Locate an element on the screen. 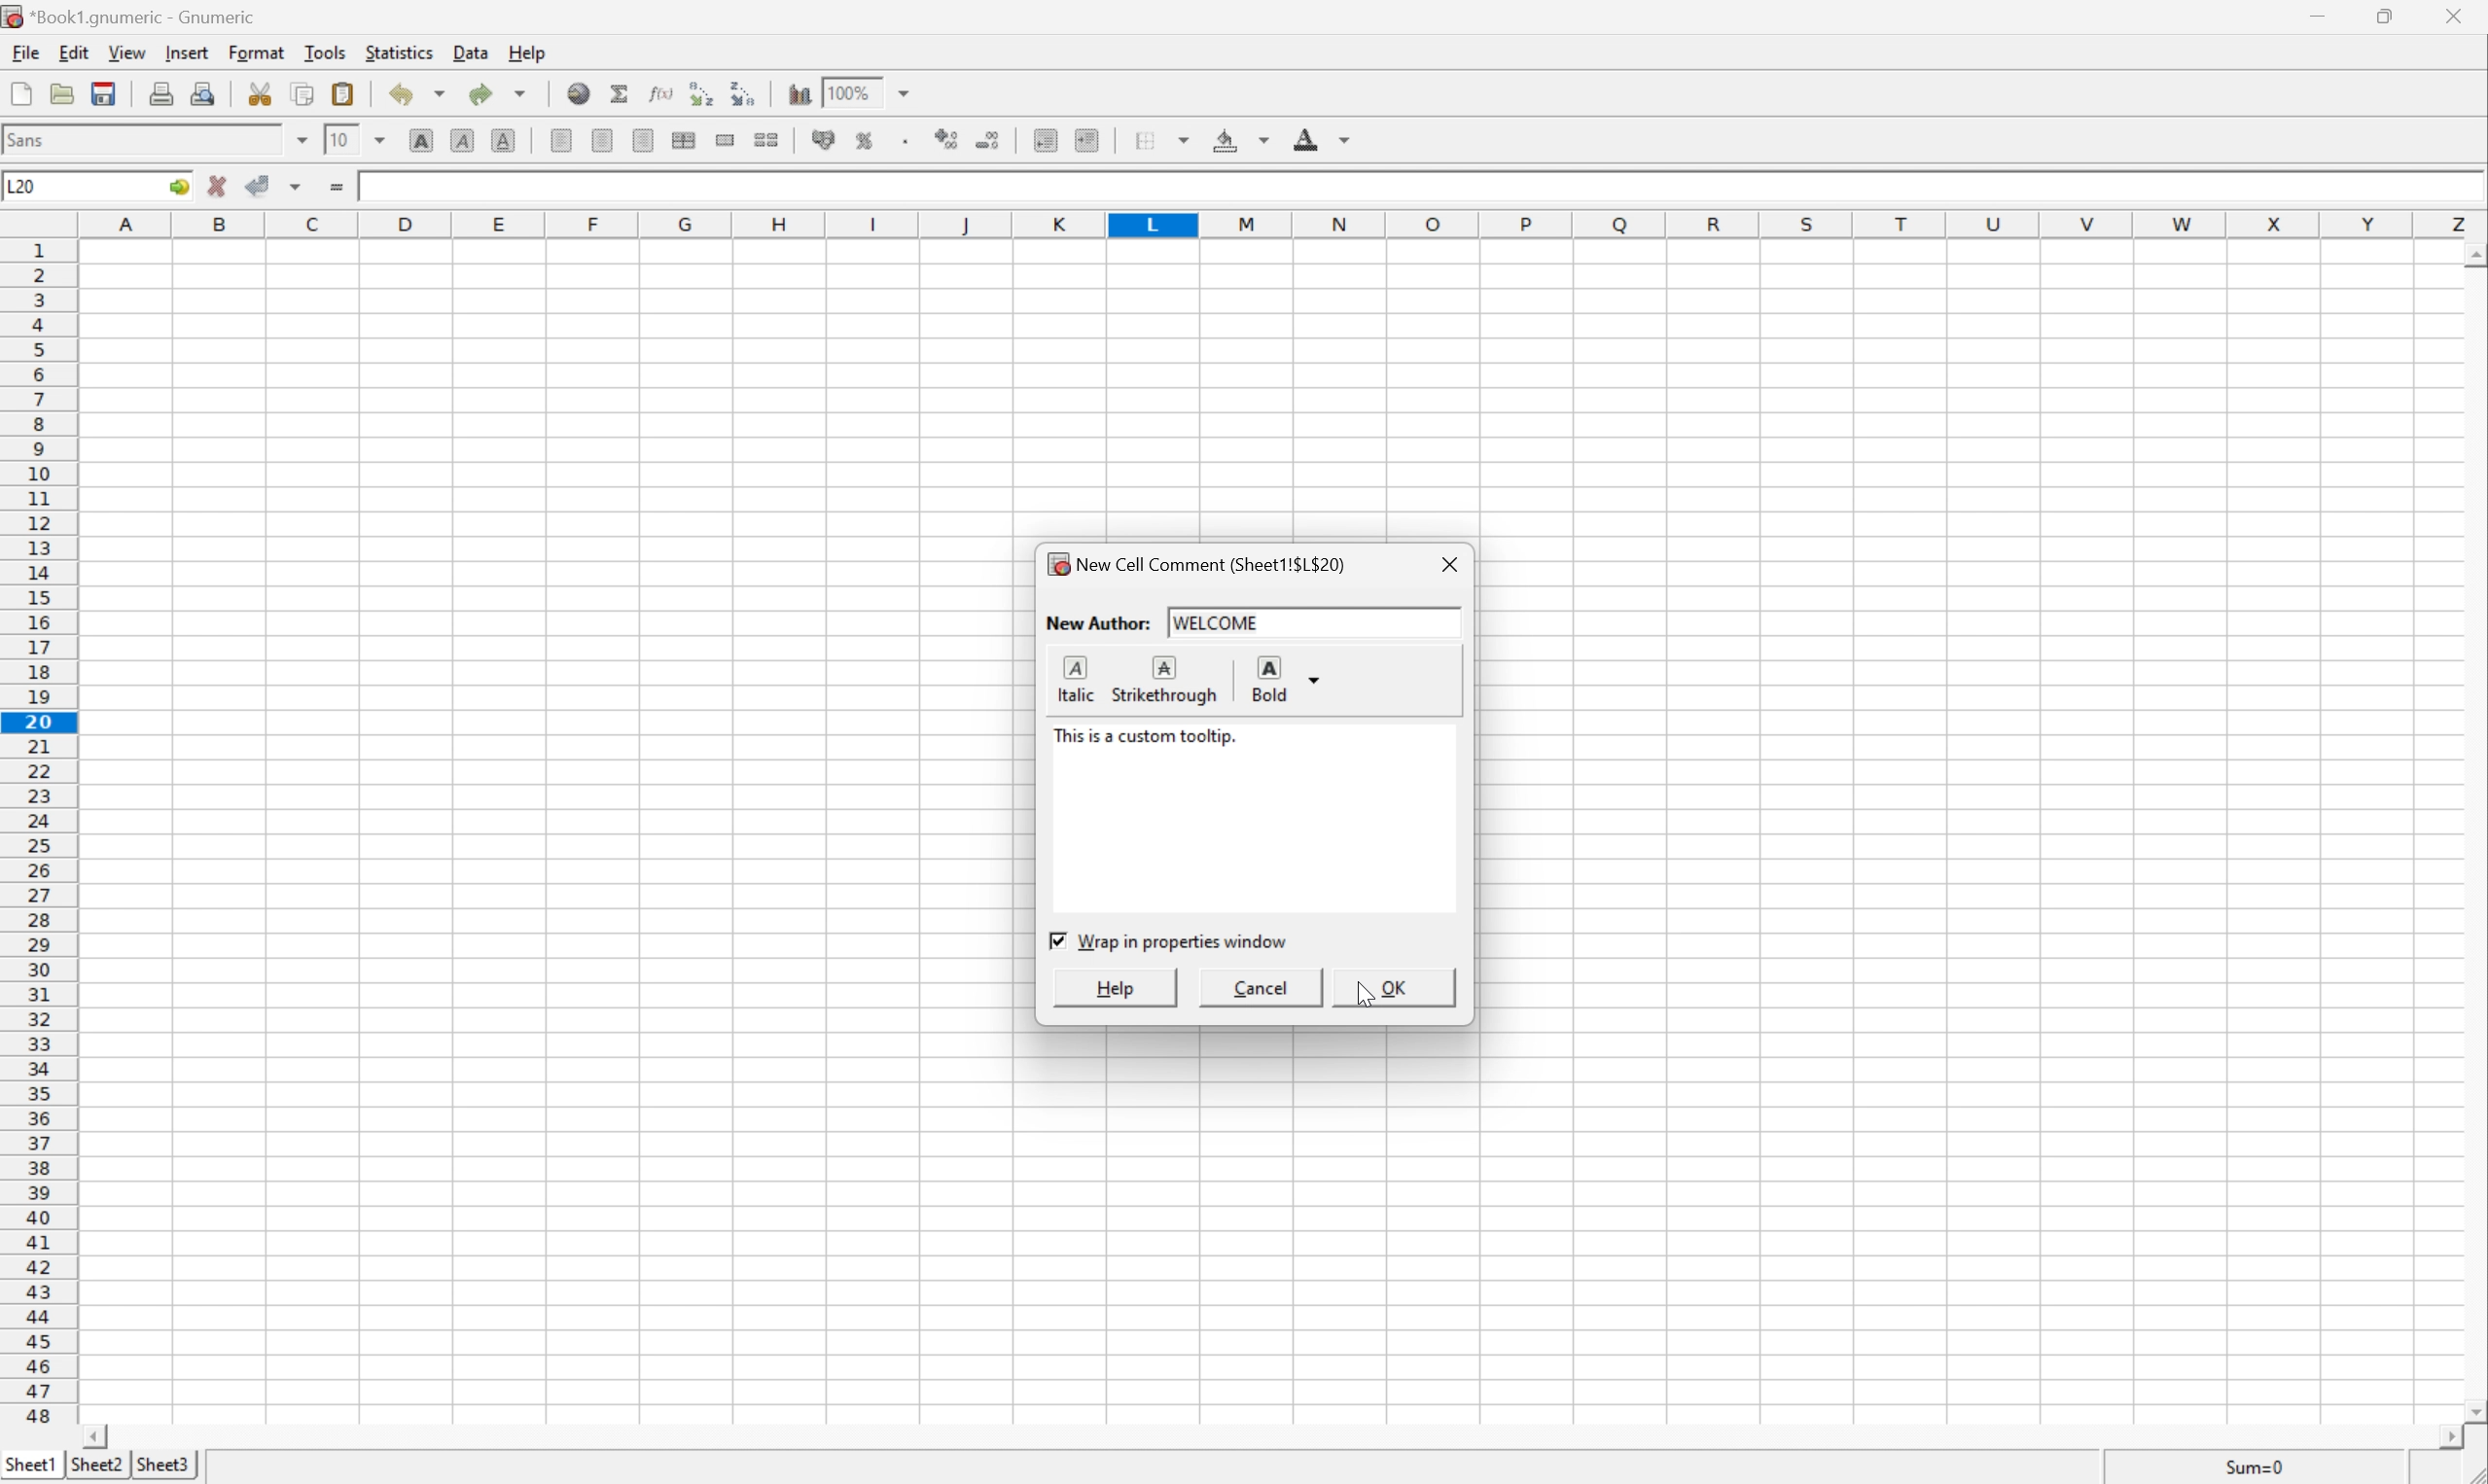 This screenshot has height=1484, width=2488. OK is located at coordinates (1398, 987).